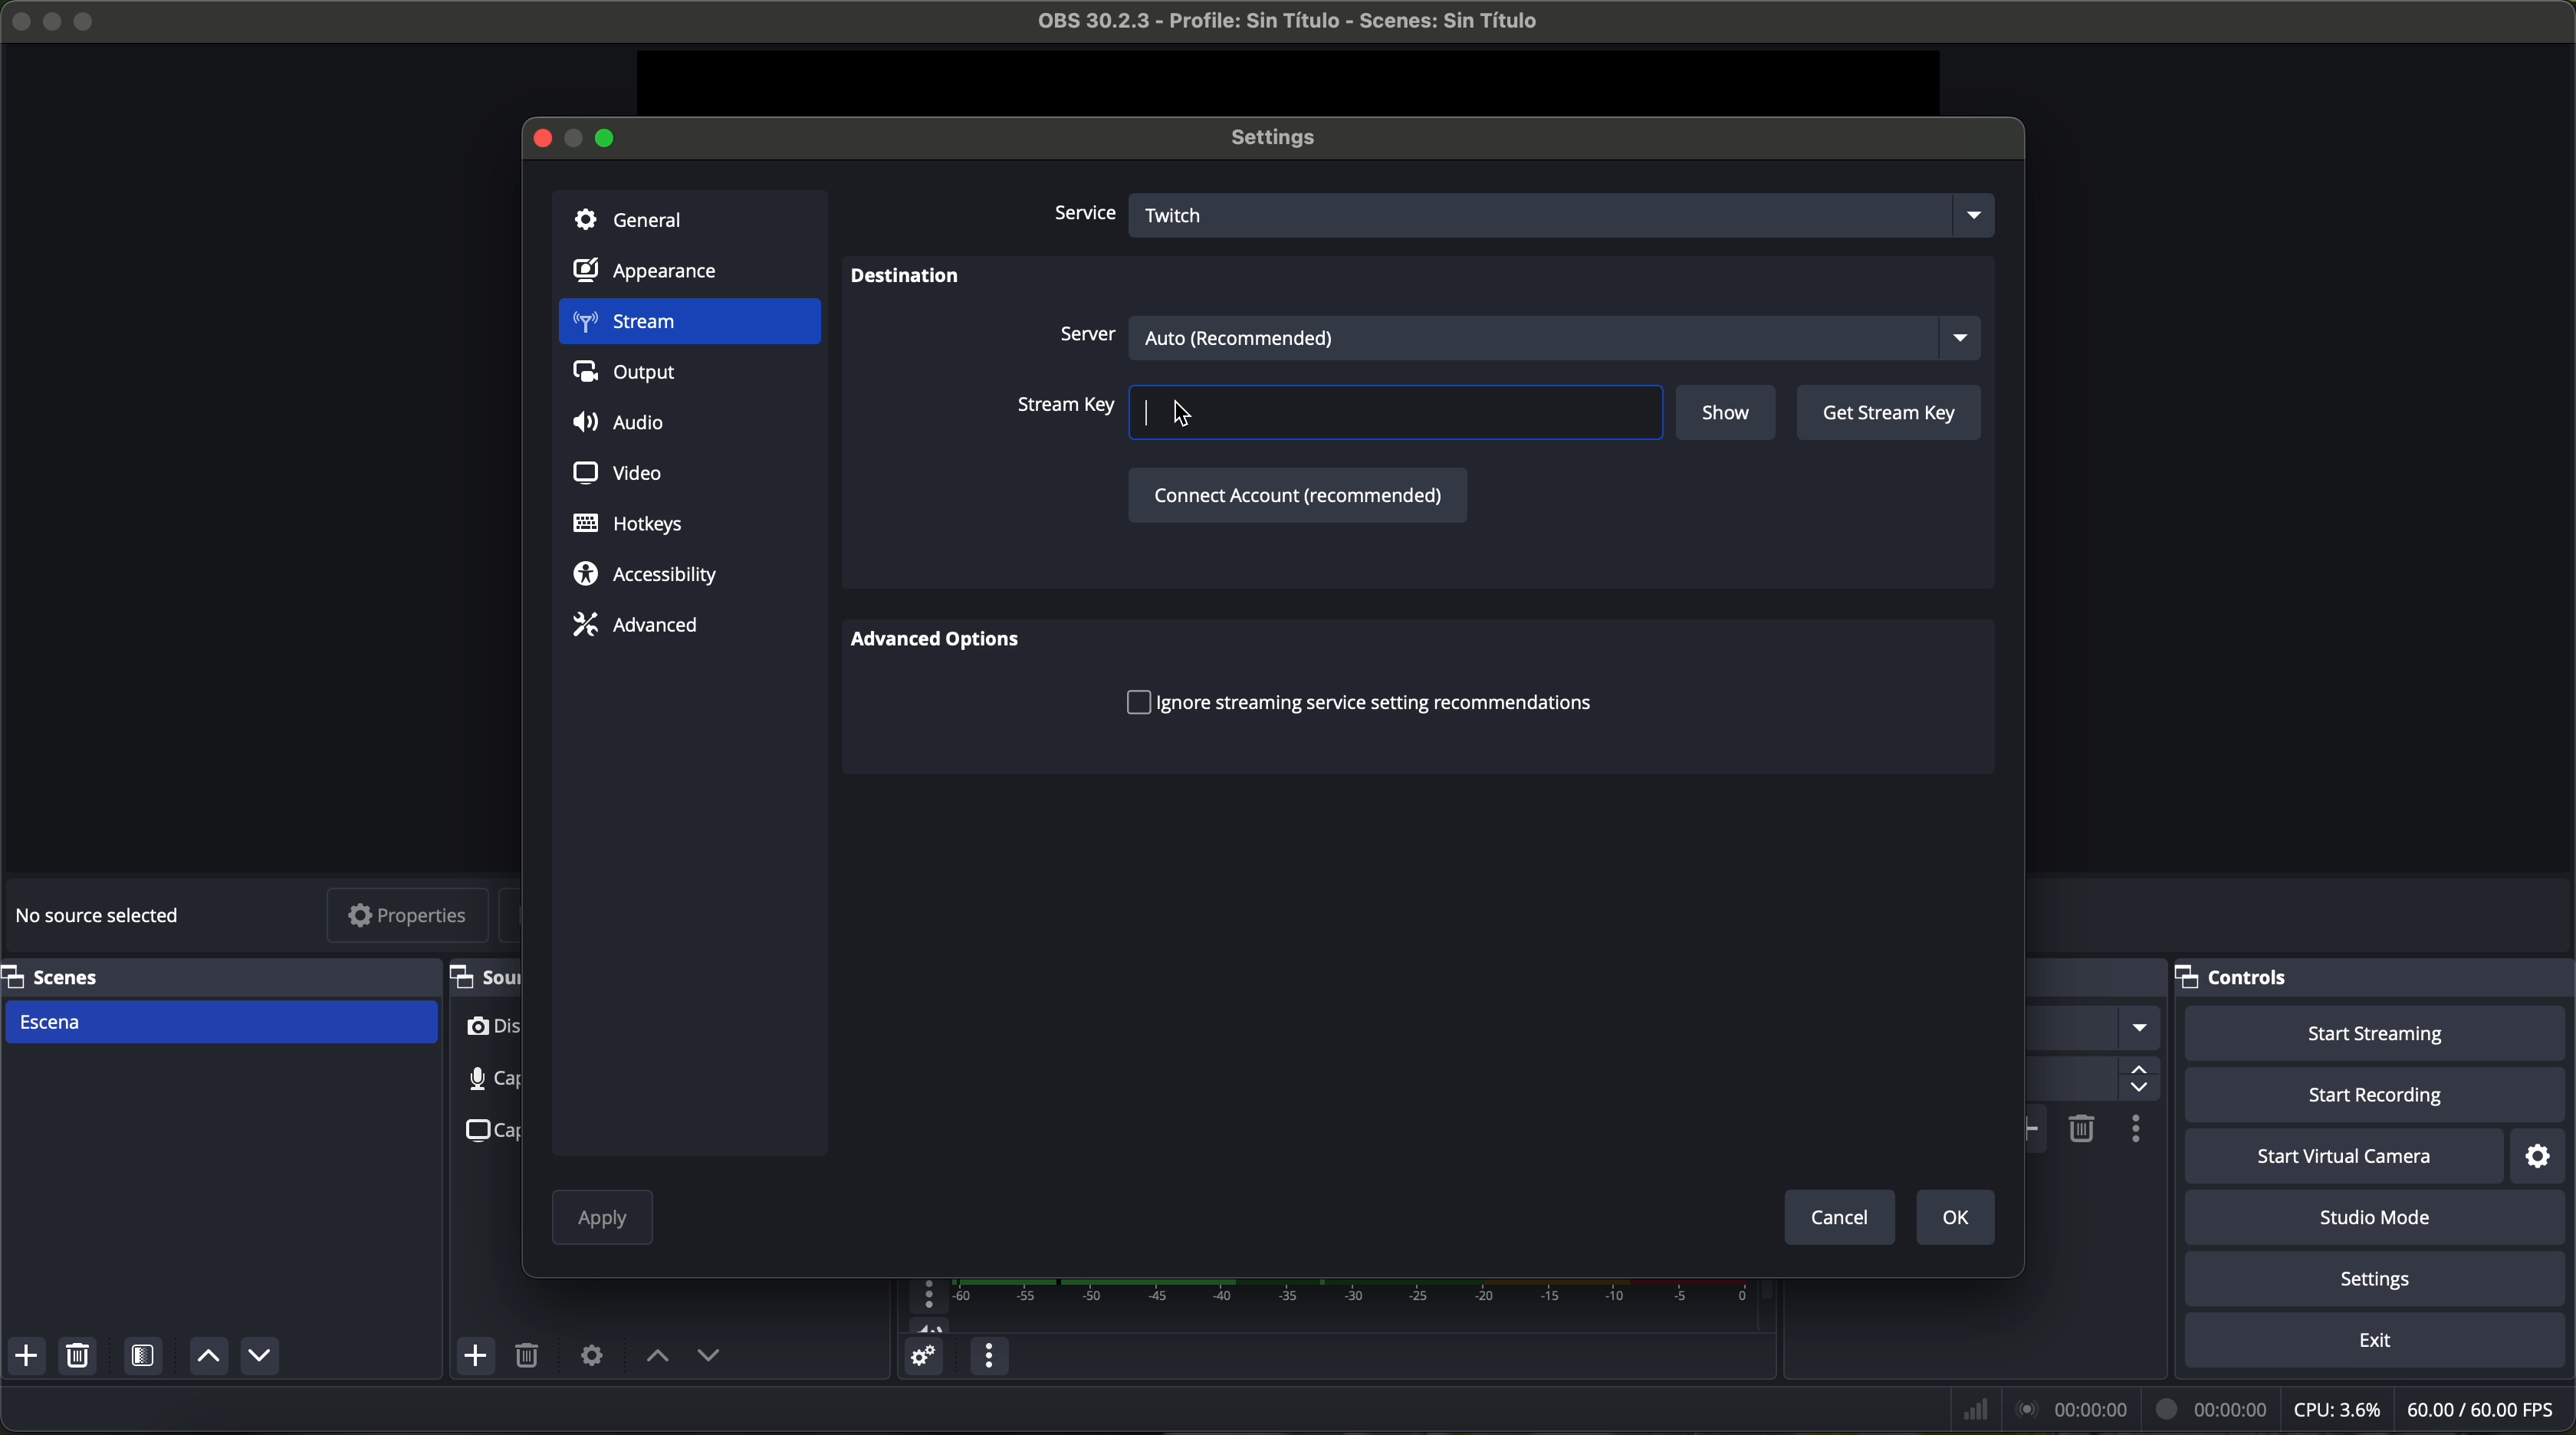  I want to click on remove configurable transition, so click(2083, 1127).